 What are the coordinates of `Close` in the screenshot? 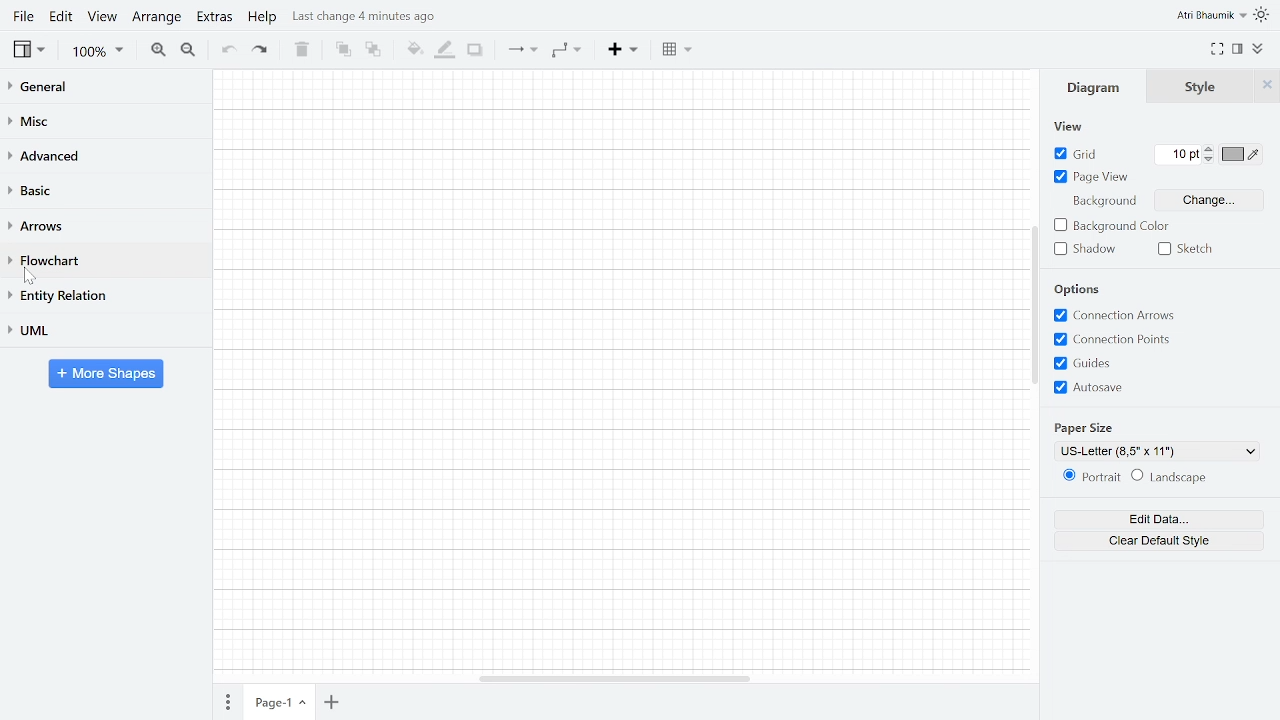 It's located at (1266, 88).